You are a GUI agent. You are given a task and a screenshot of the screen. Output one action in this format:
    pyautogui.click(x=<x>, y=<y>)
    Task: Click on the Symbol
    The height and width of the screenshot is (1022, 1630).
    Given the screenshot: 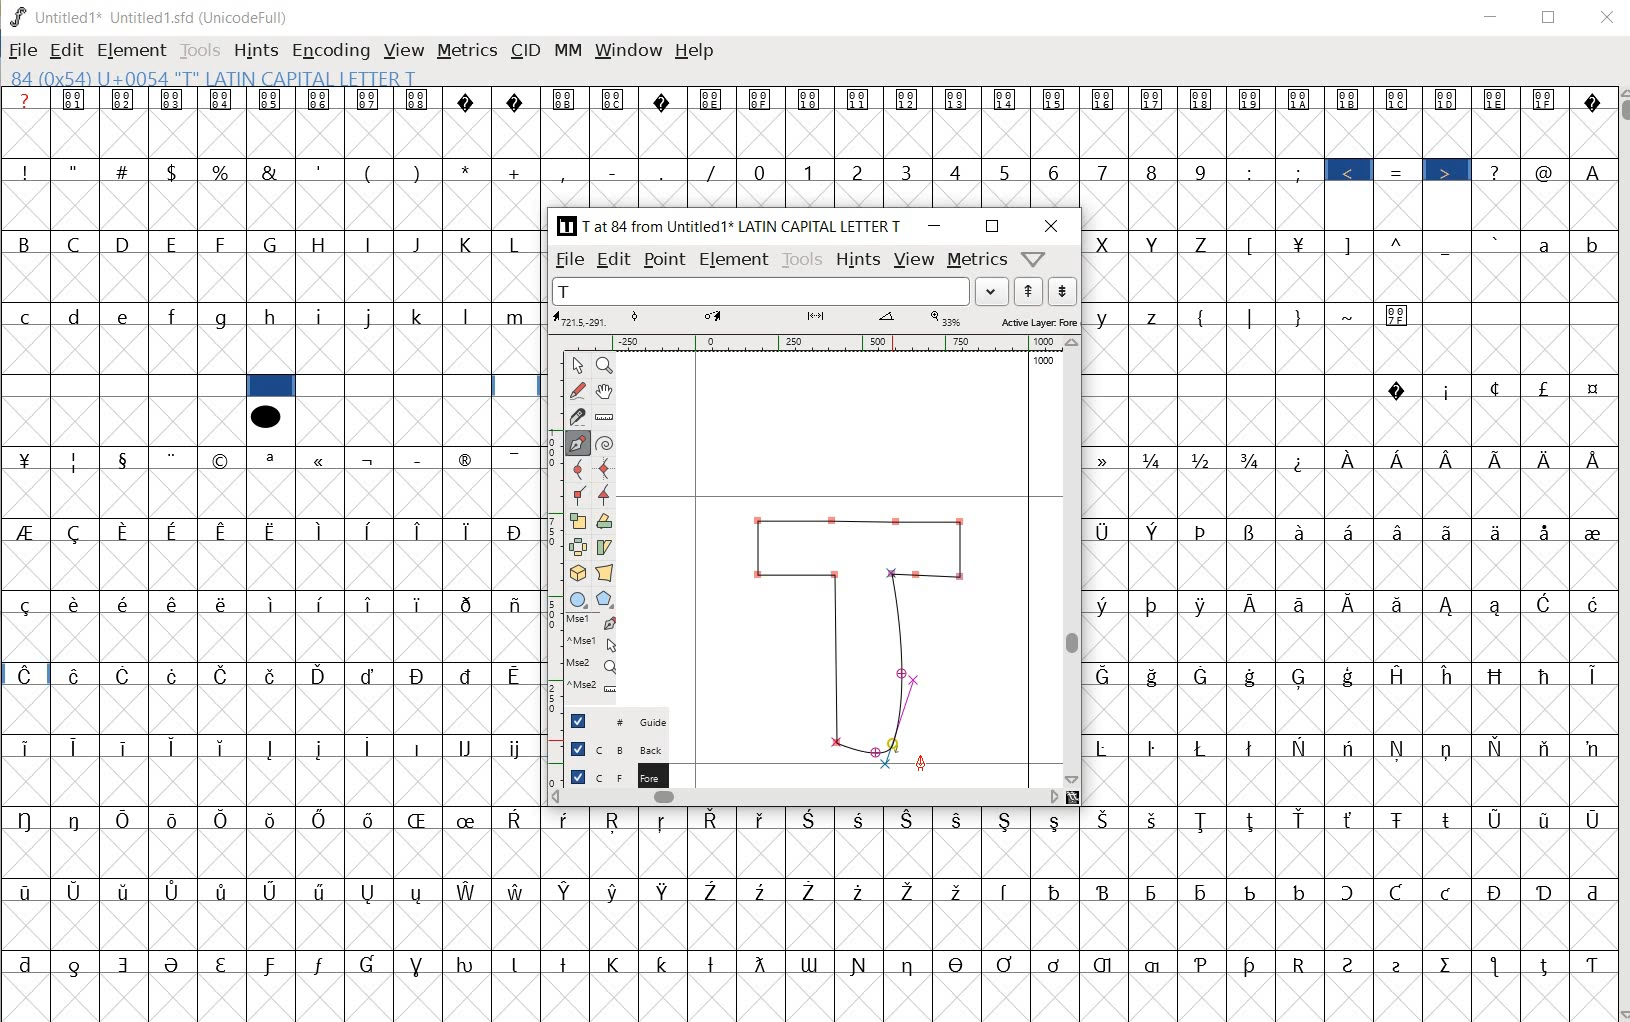 What is the action you would take?
    pyautogui.click(x=1255, y=964)
    